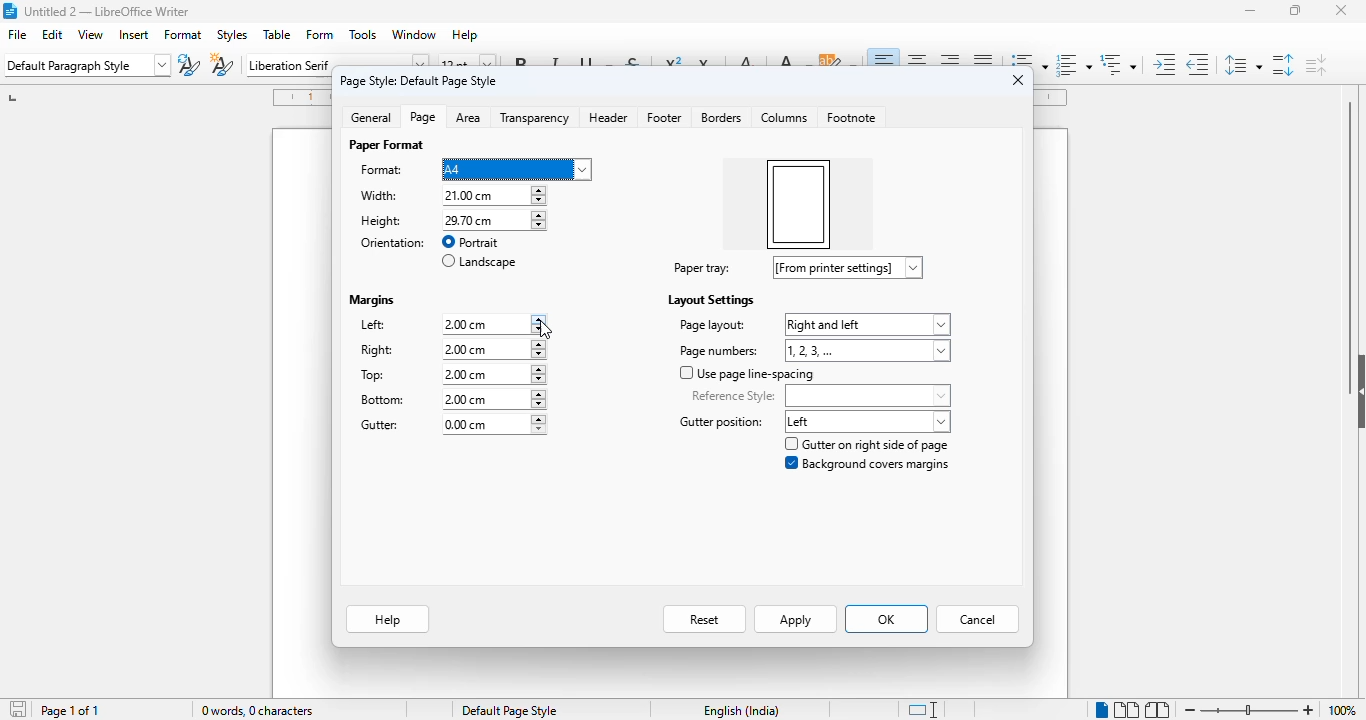 The width and height of the screenshot is (1366, 720). Describe the element at coordinates (1342, 711) in the screenshot. I see `zoom factor` at that location.